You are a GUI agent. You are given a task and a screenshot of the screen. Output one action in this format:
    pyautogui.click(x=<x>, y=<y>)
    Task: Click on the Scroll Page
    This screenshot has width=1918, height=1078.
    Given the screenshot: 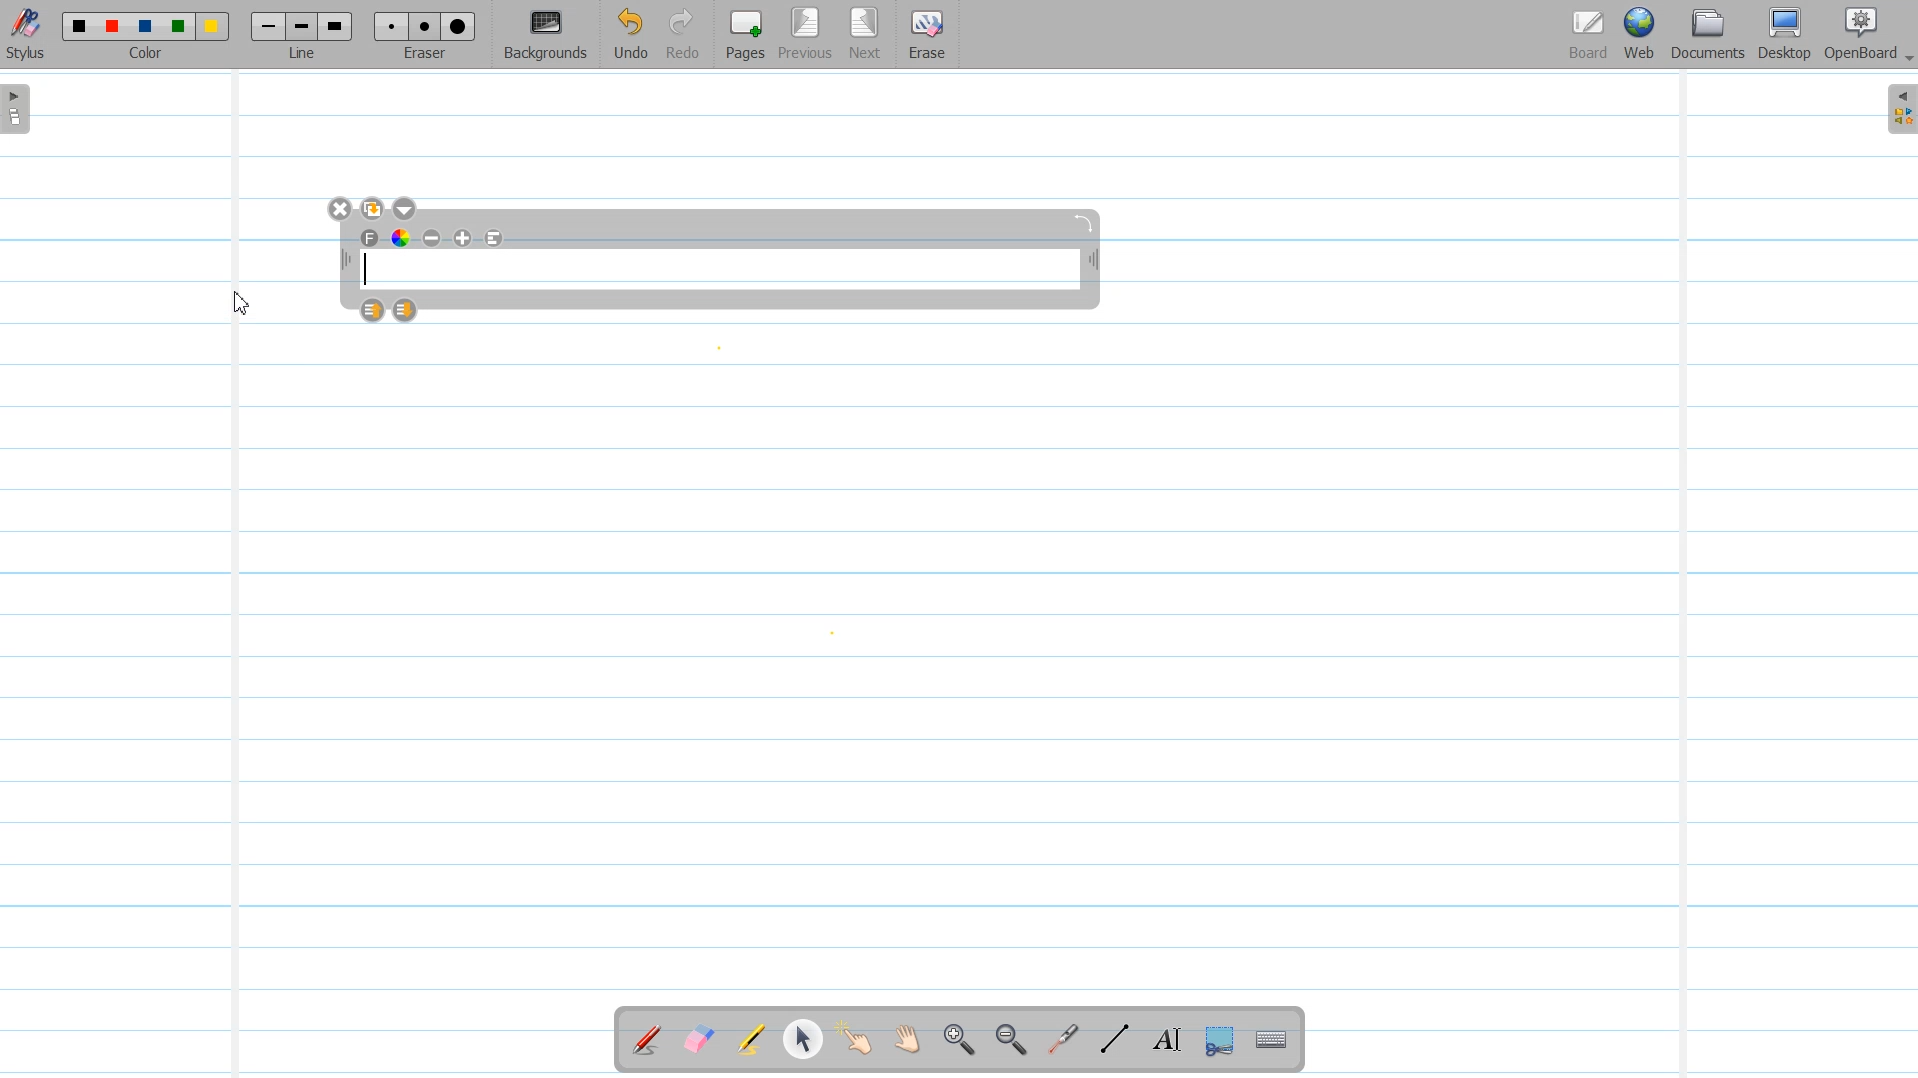 What is the action you would take?
    pyautogui.click(x=907, y=1041)
    